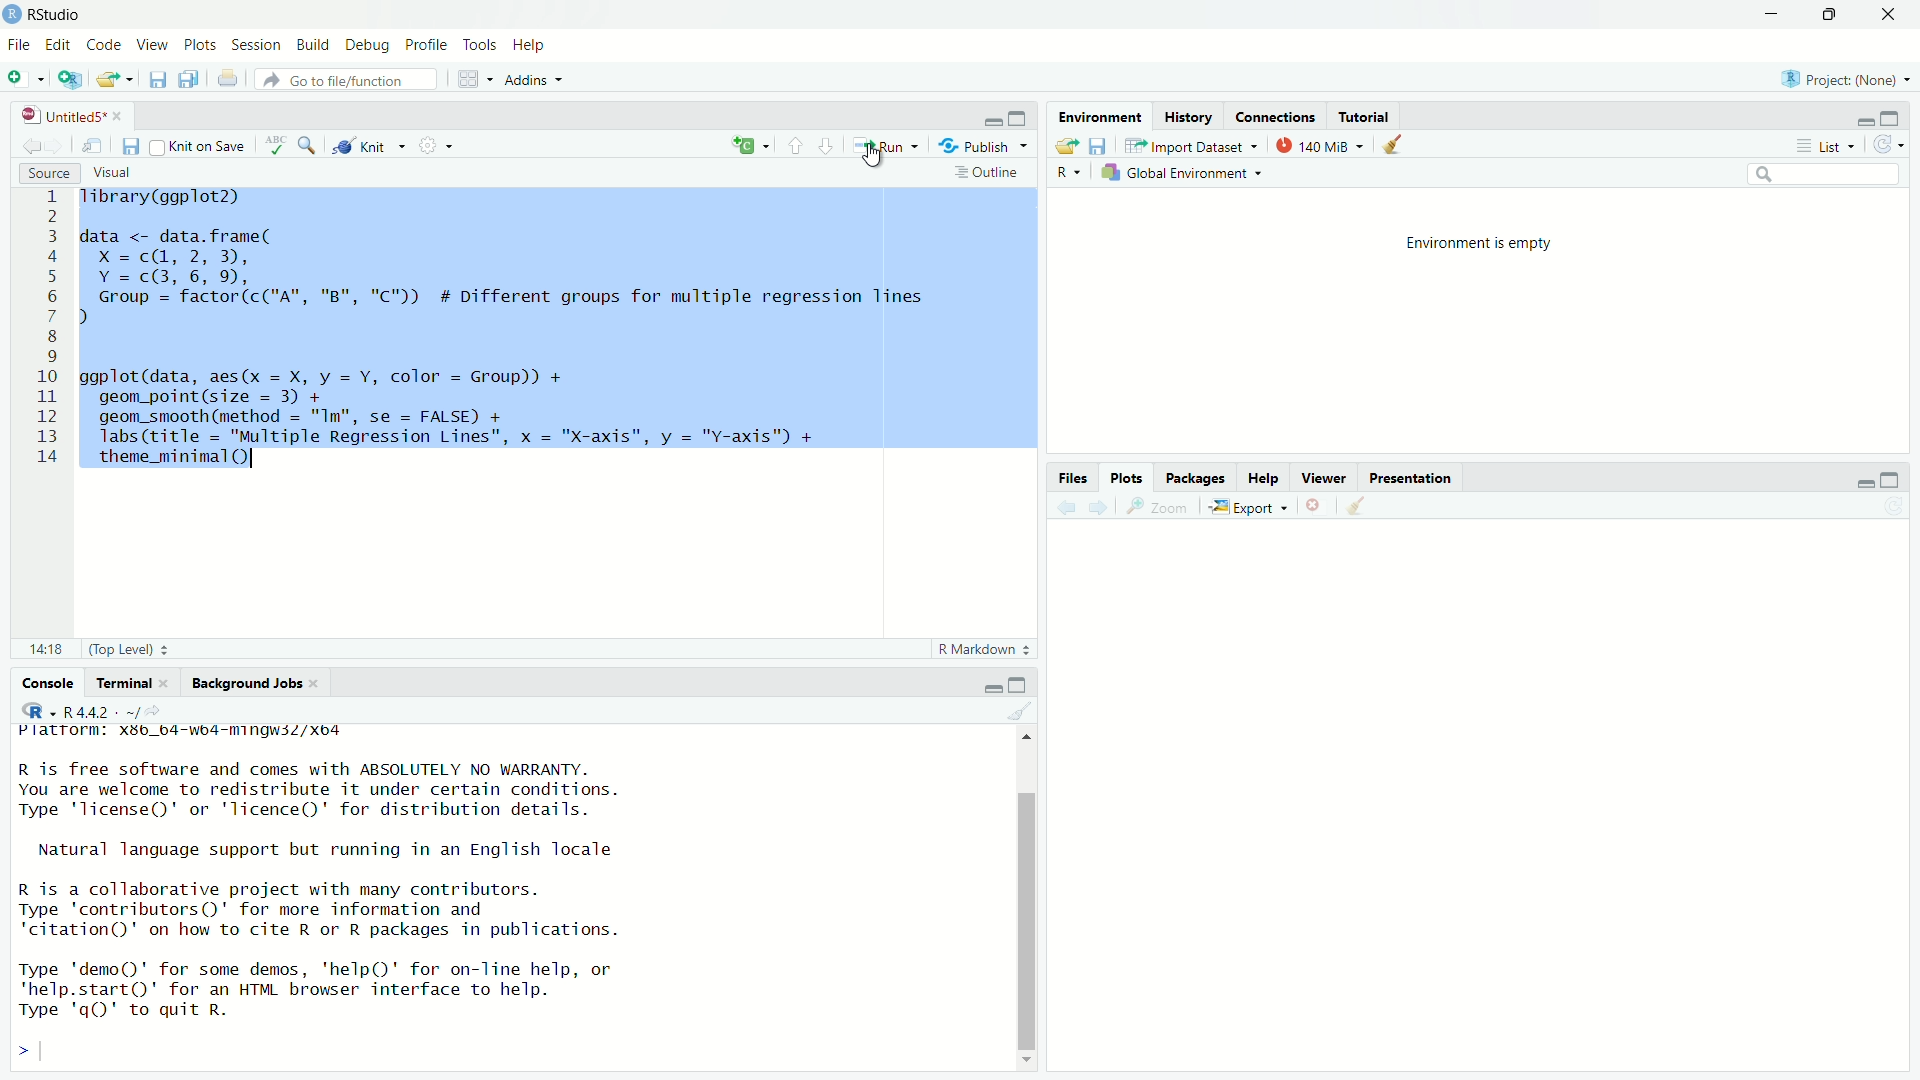 The height and width of the screenshot is (1080, 1920). What do you see at coordinates (256, 43) in the screenshot?
I see `Session` at bounding box center [256, 43].